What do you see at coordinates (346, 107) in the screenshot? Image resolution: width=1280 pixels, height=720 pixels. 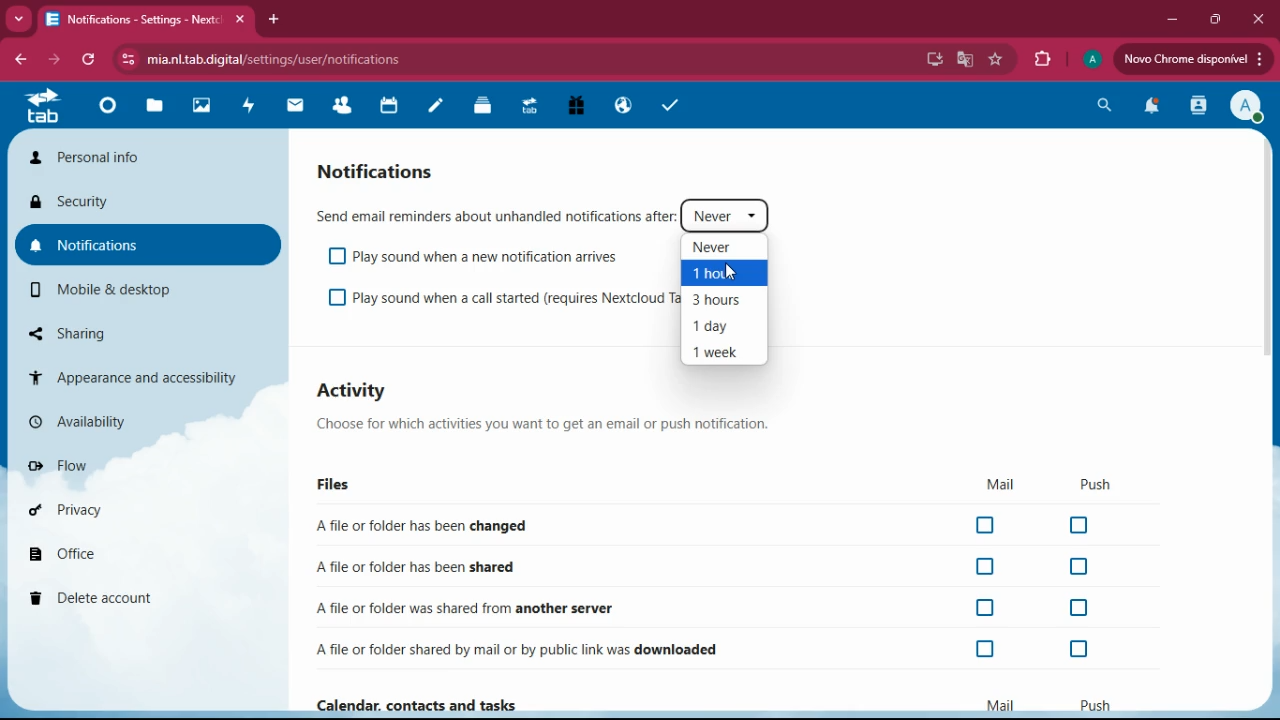 I see `friends` at bounding box center [346, 107].